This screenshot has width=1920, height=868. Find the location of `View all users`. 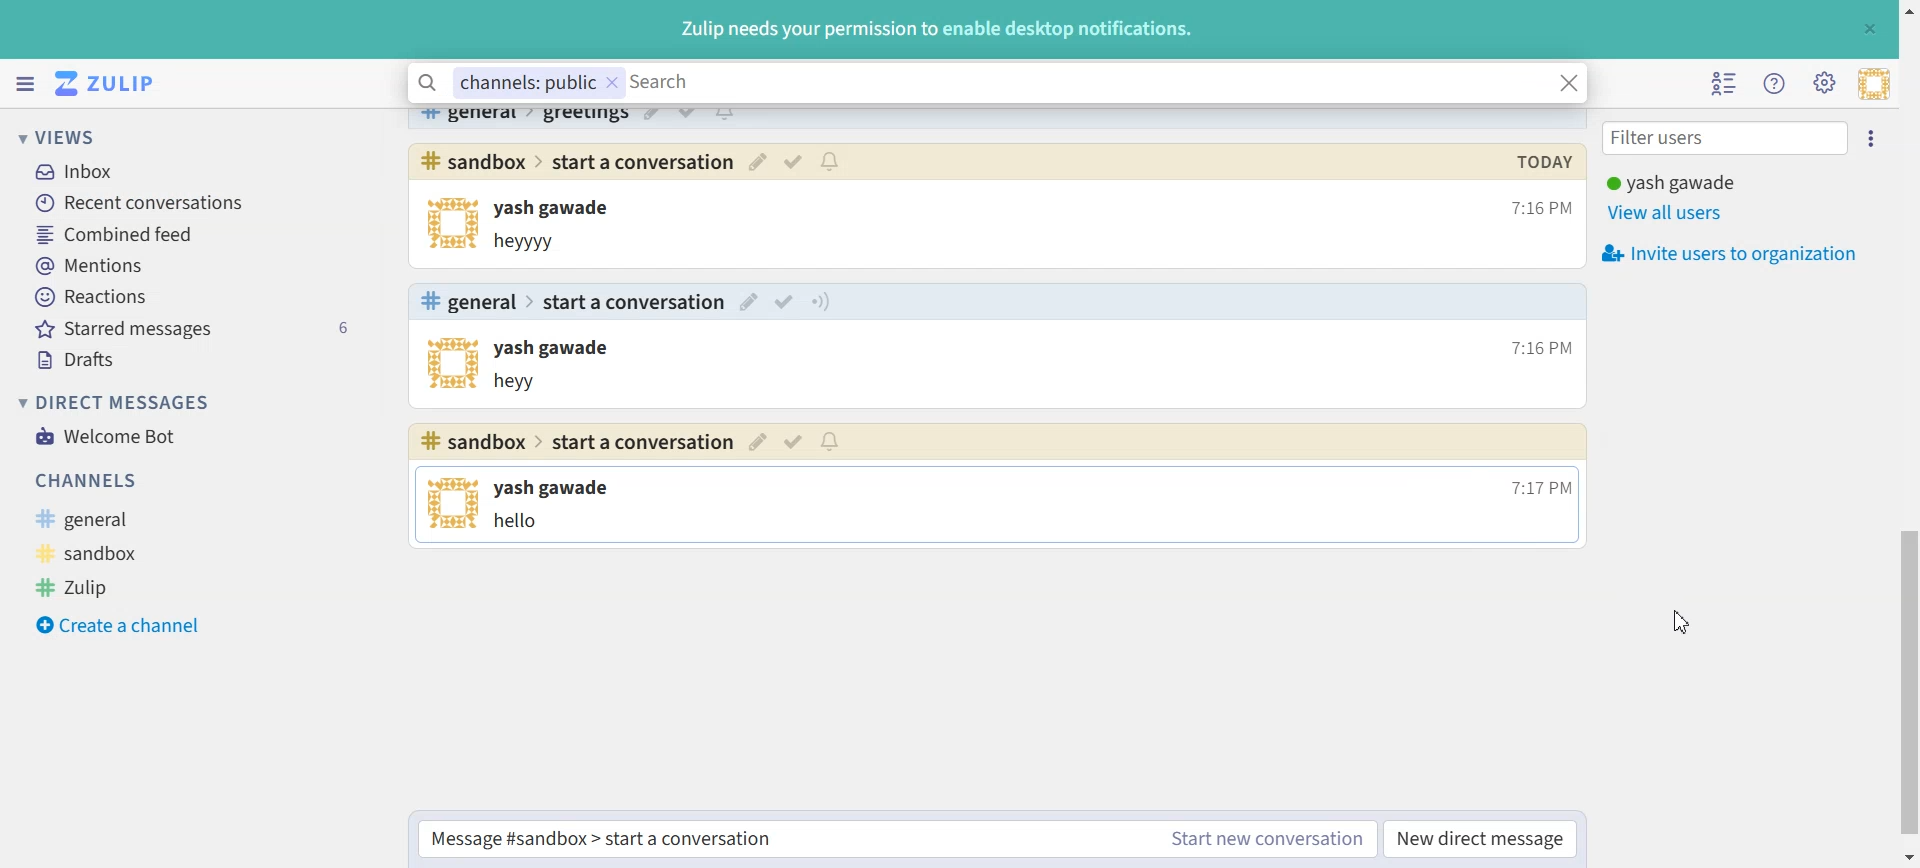

View all users is located at coordinates (1677, 213).